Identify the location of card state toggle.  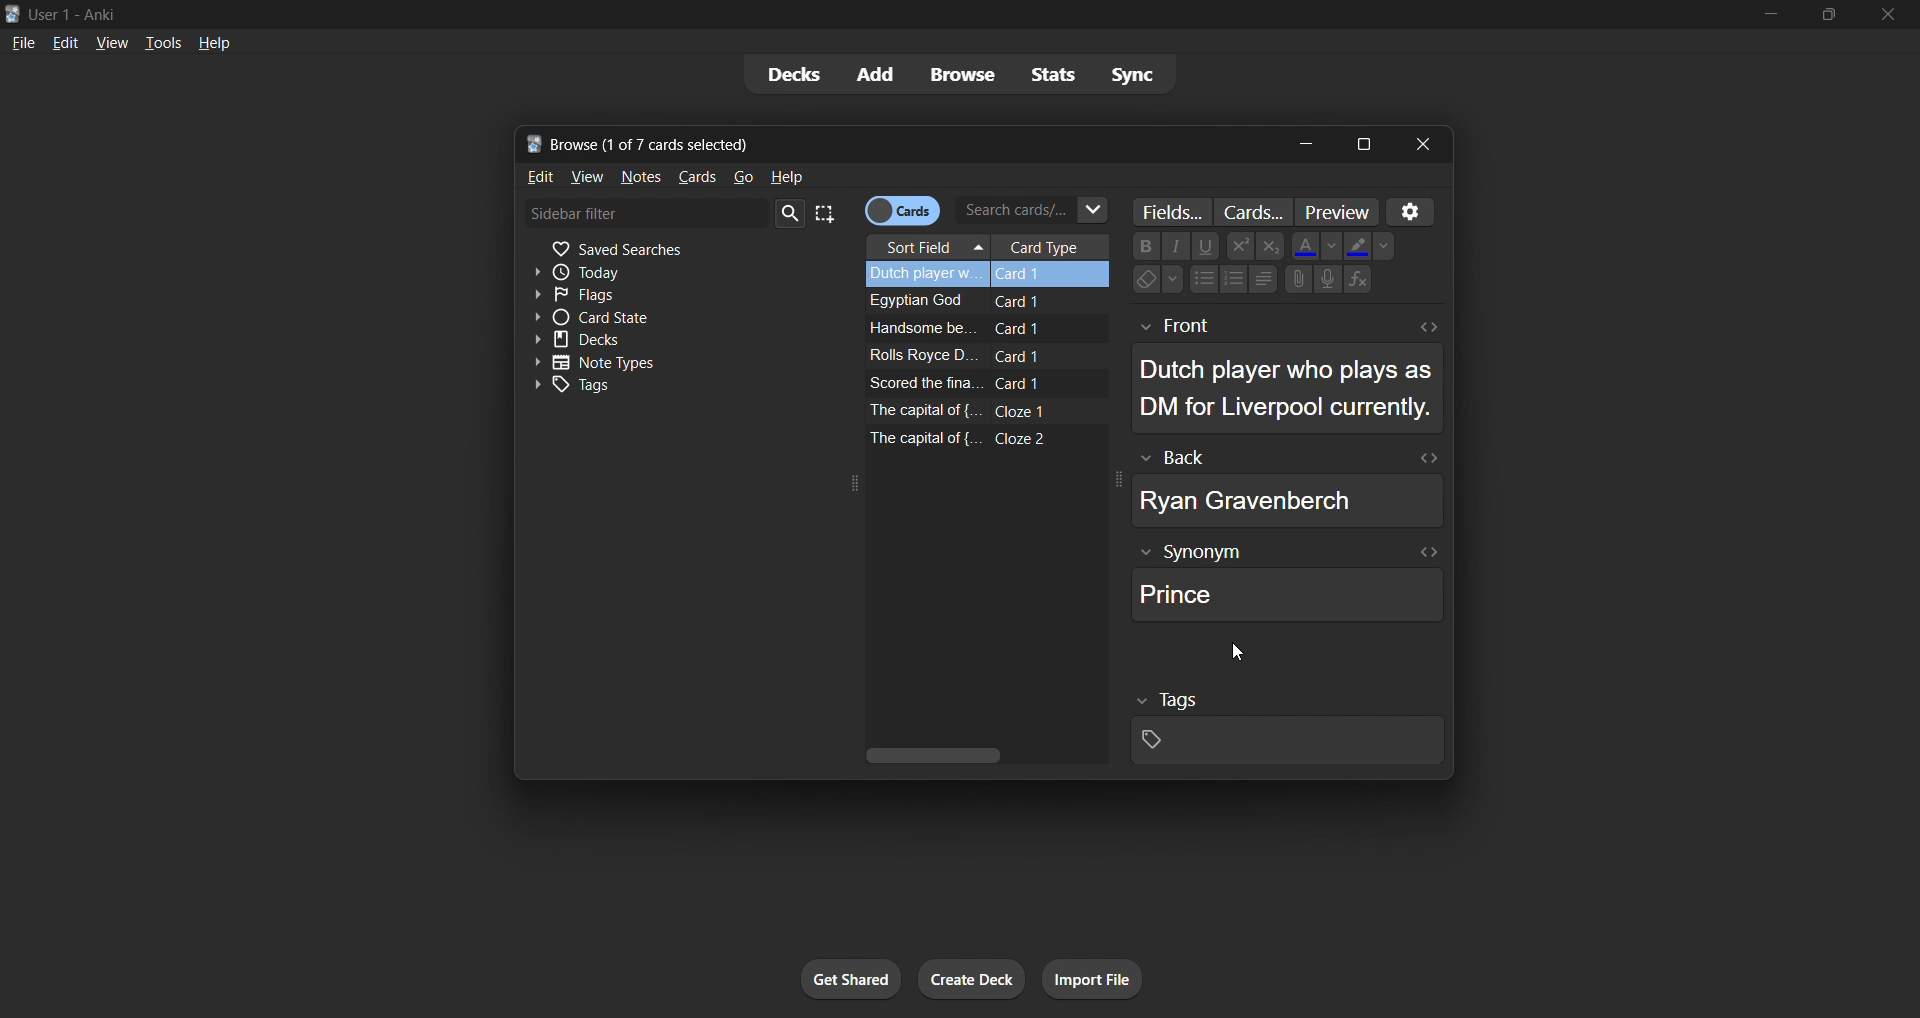
(648, 316).